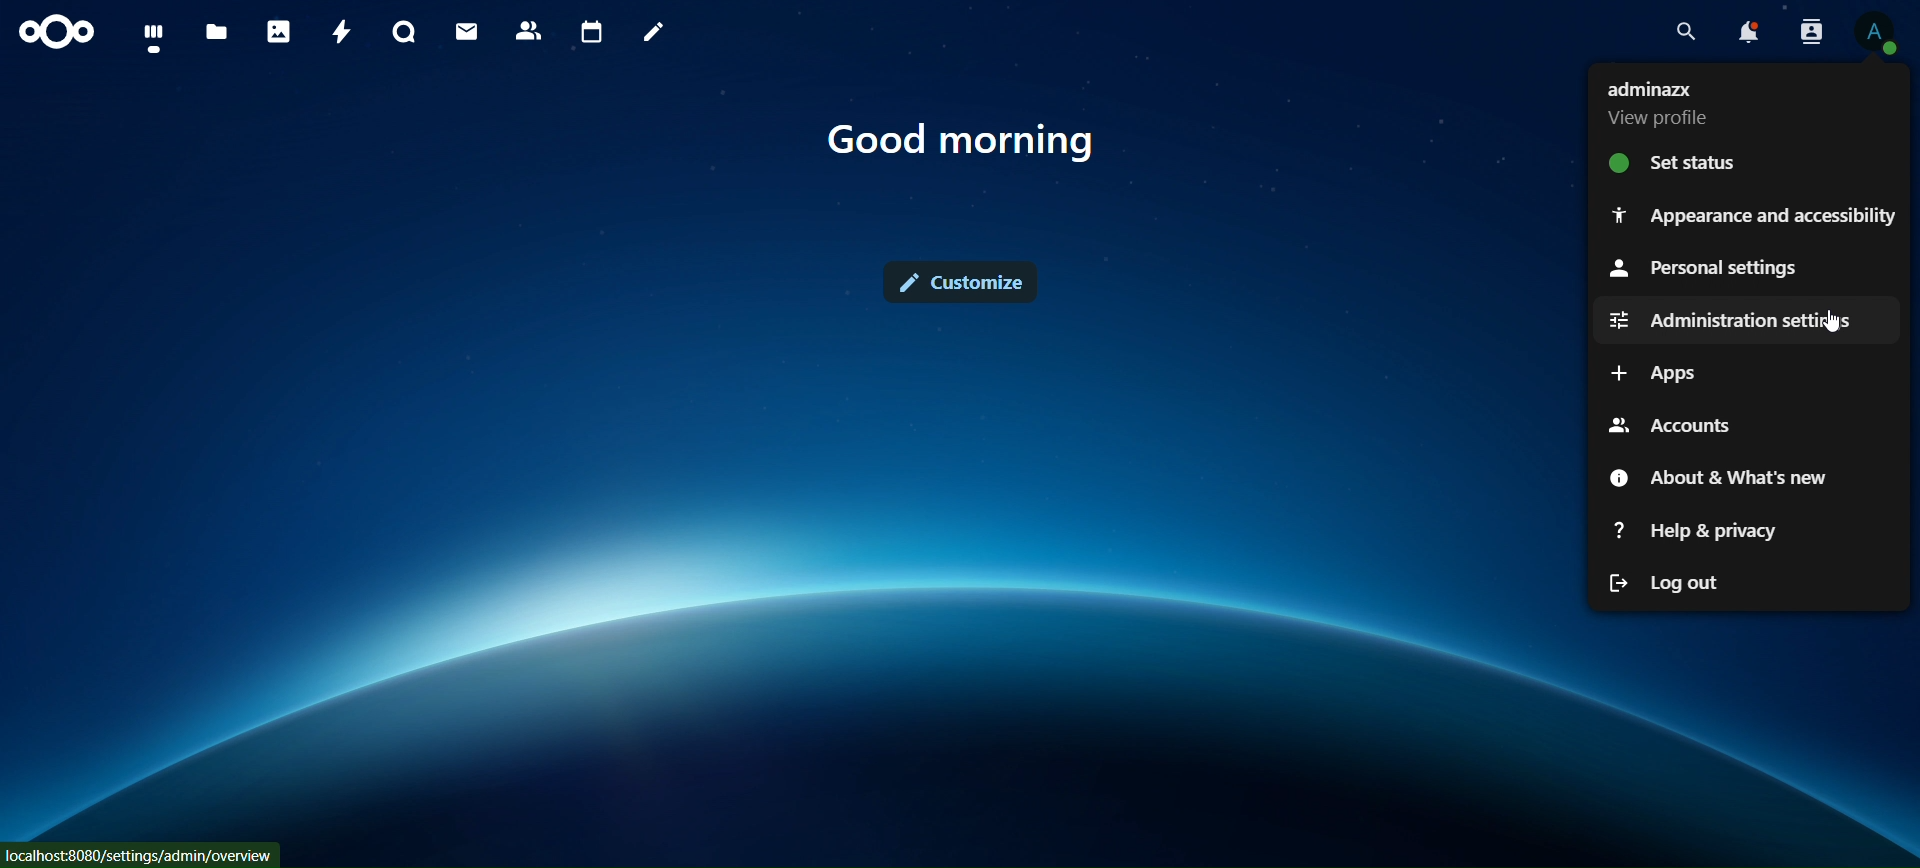  Describe the element at coordinates (1662, 103) in the screenshot. I see `view profile` at that location.